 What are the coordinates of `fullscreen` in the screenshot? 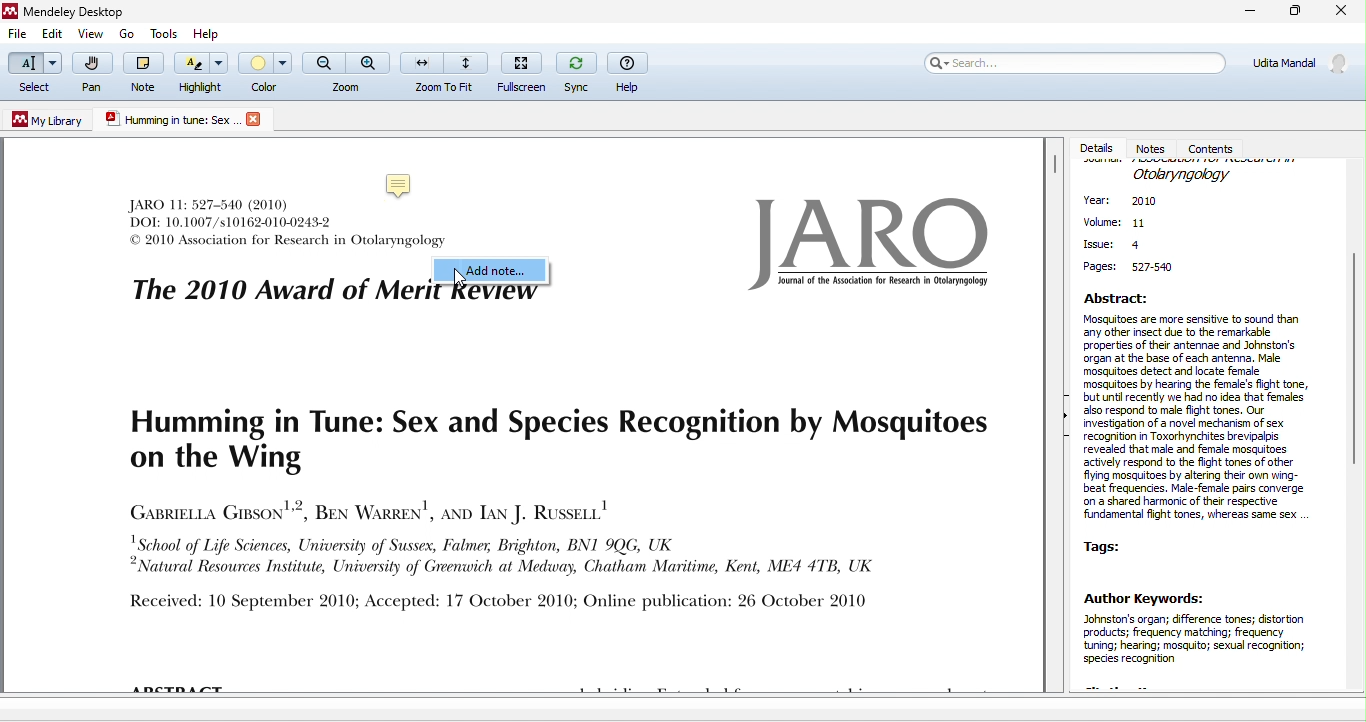 It's located at (520, 72).